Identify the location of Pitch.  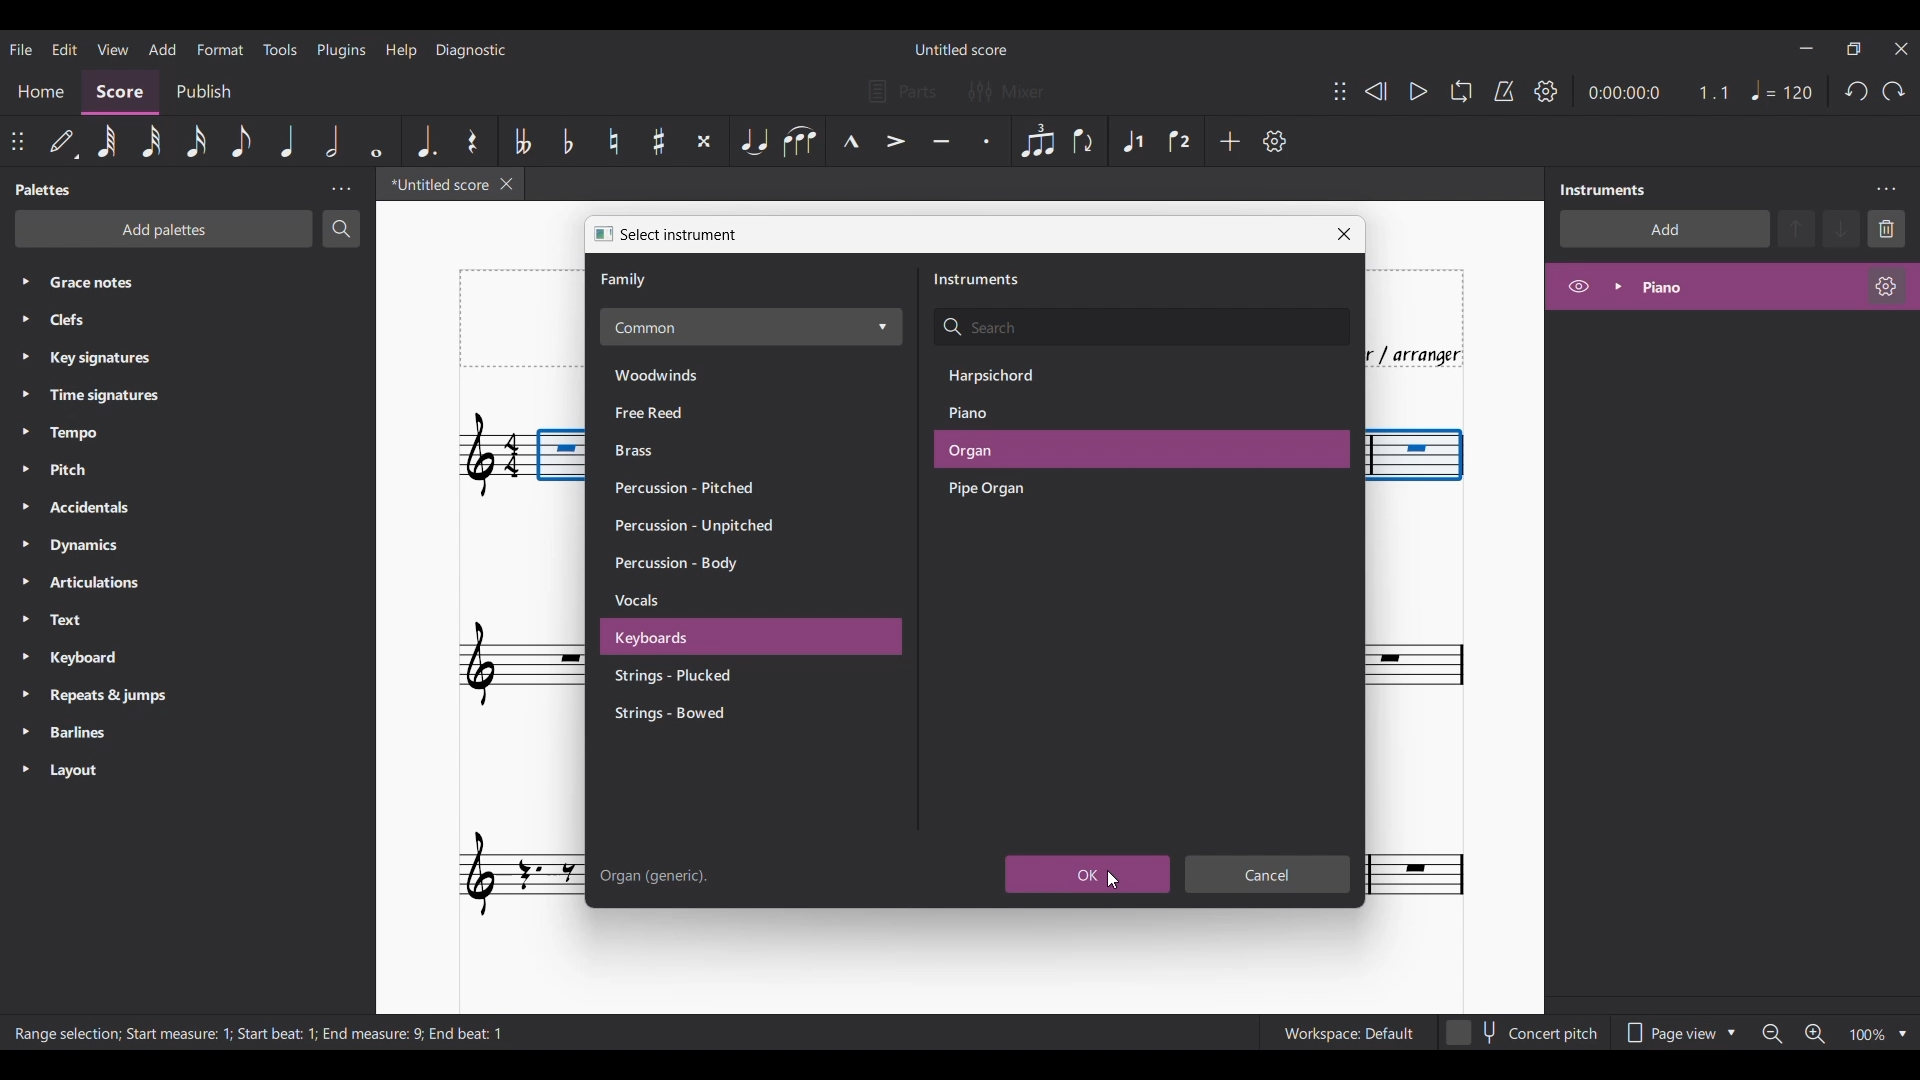
(114, 468).